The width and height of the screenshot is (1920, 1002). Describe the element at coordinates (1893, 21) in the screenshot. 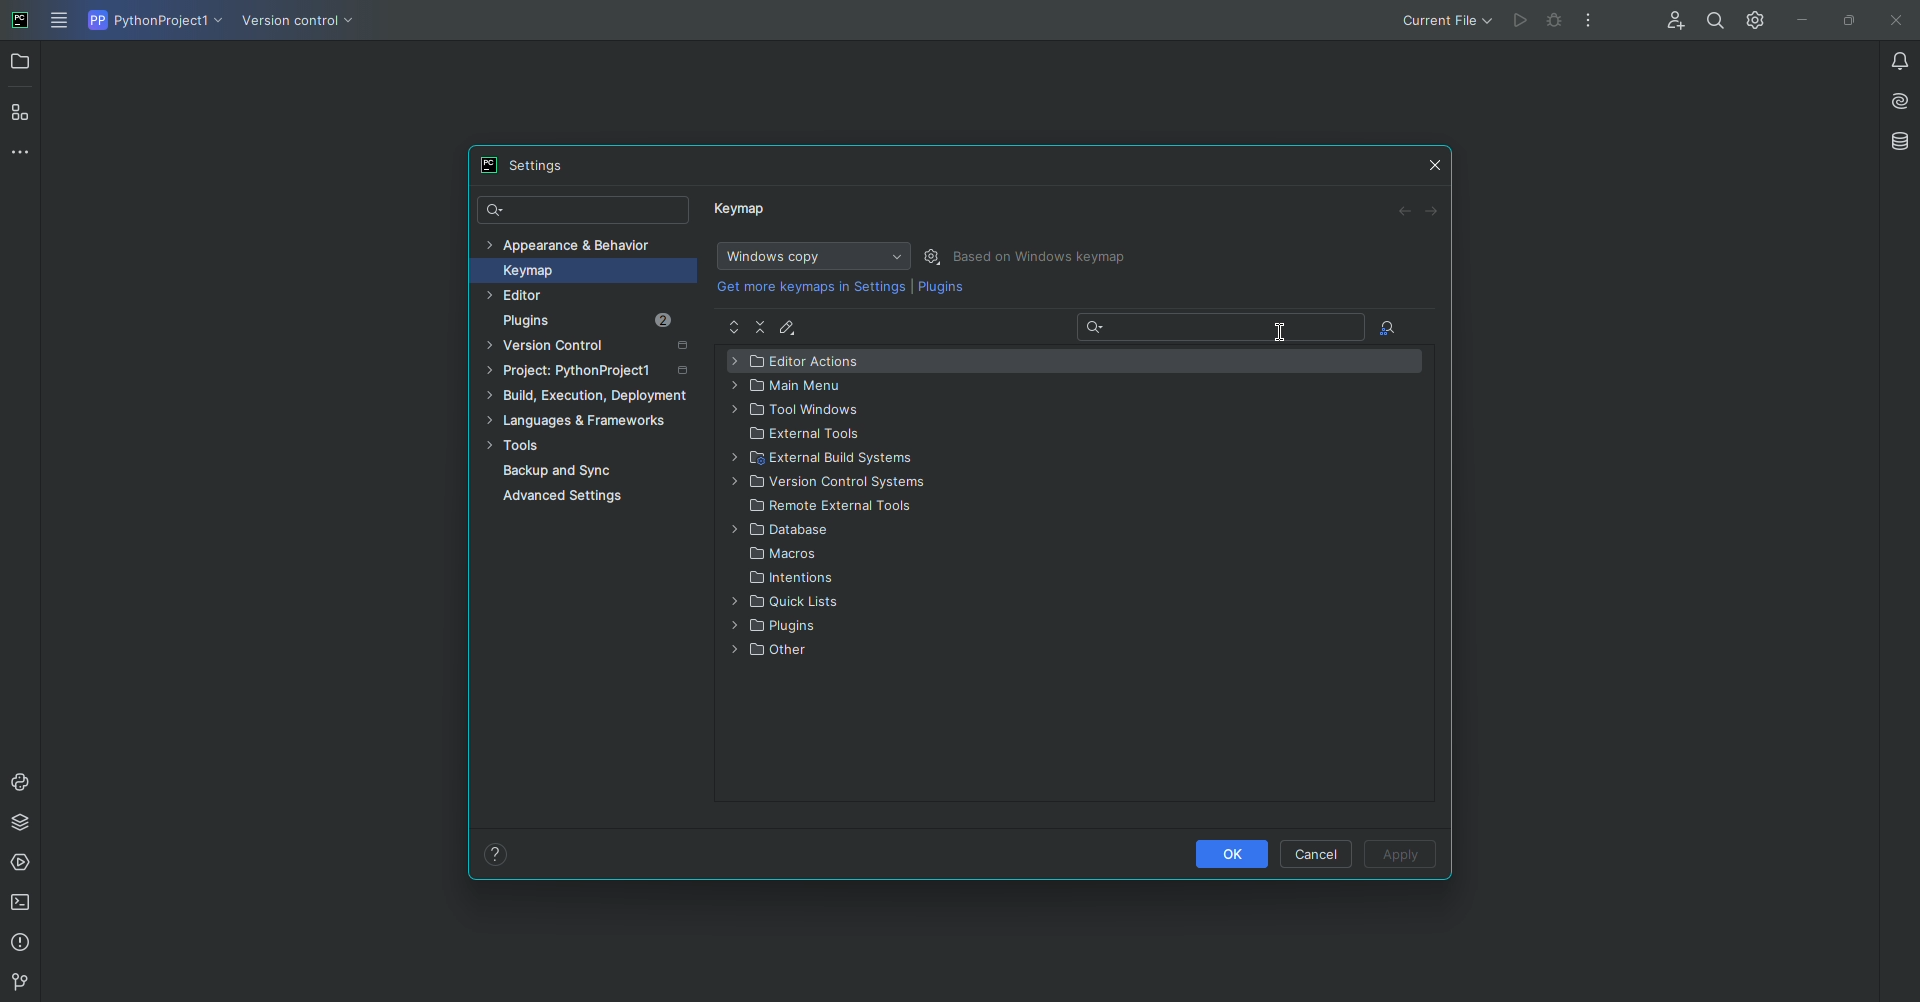

I see `Close` at that location.